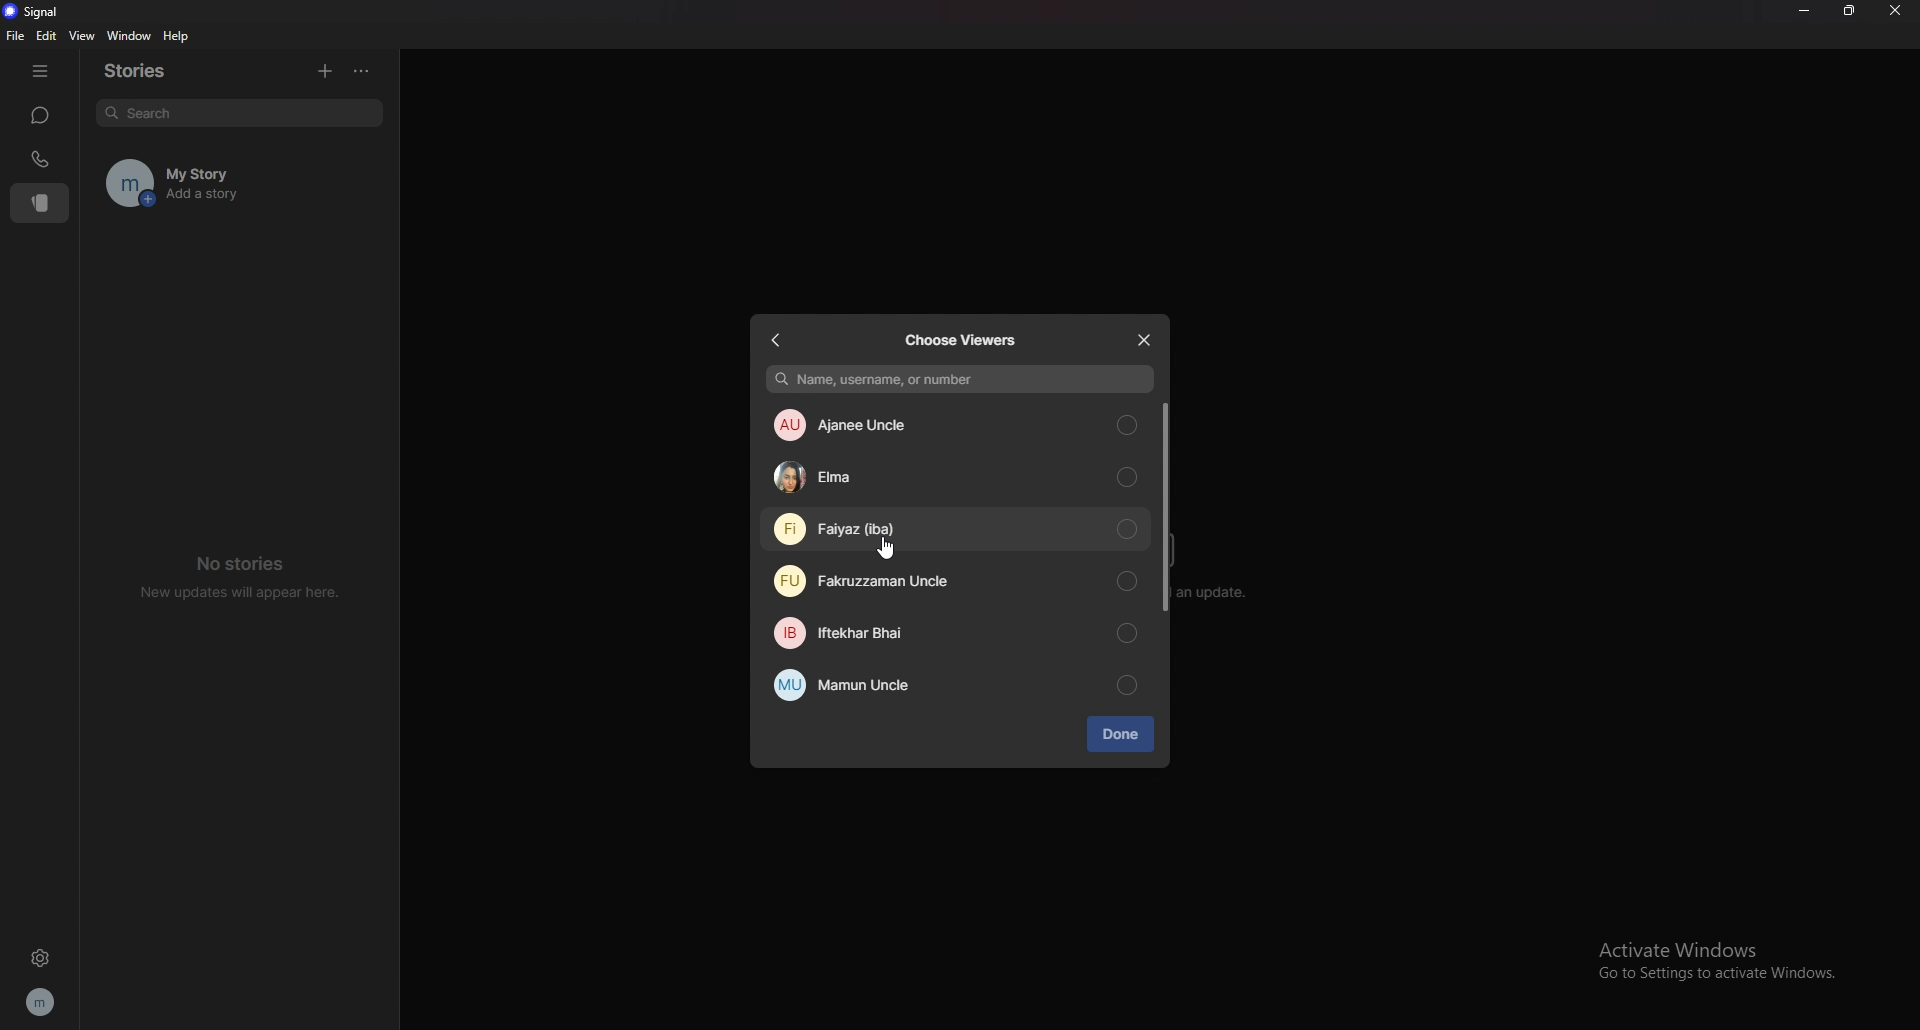 This screenshot has height=1030, width=1920. Describe the element at coordinates (82, 36) in the screenshot. I see `view` at that location.